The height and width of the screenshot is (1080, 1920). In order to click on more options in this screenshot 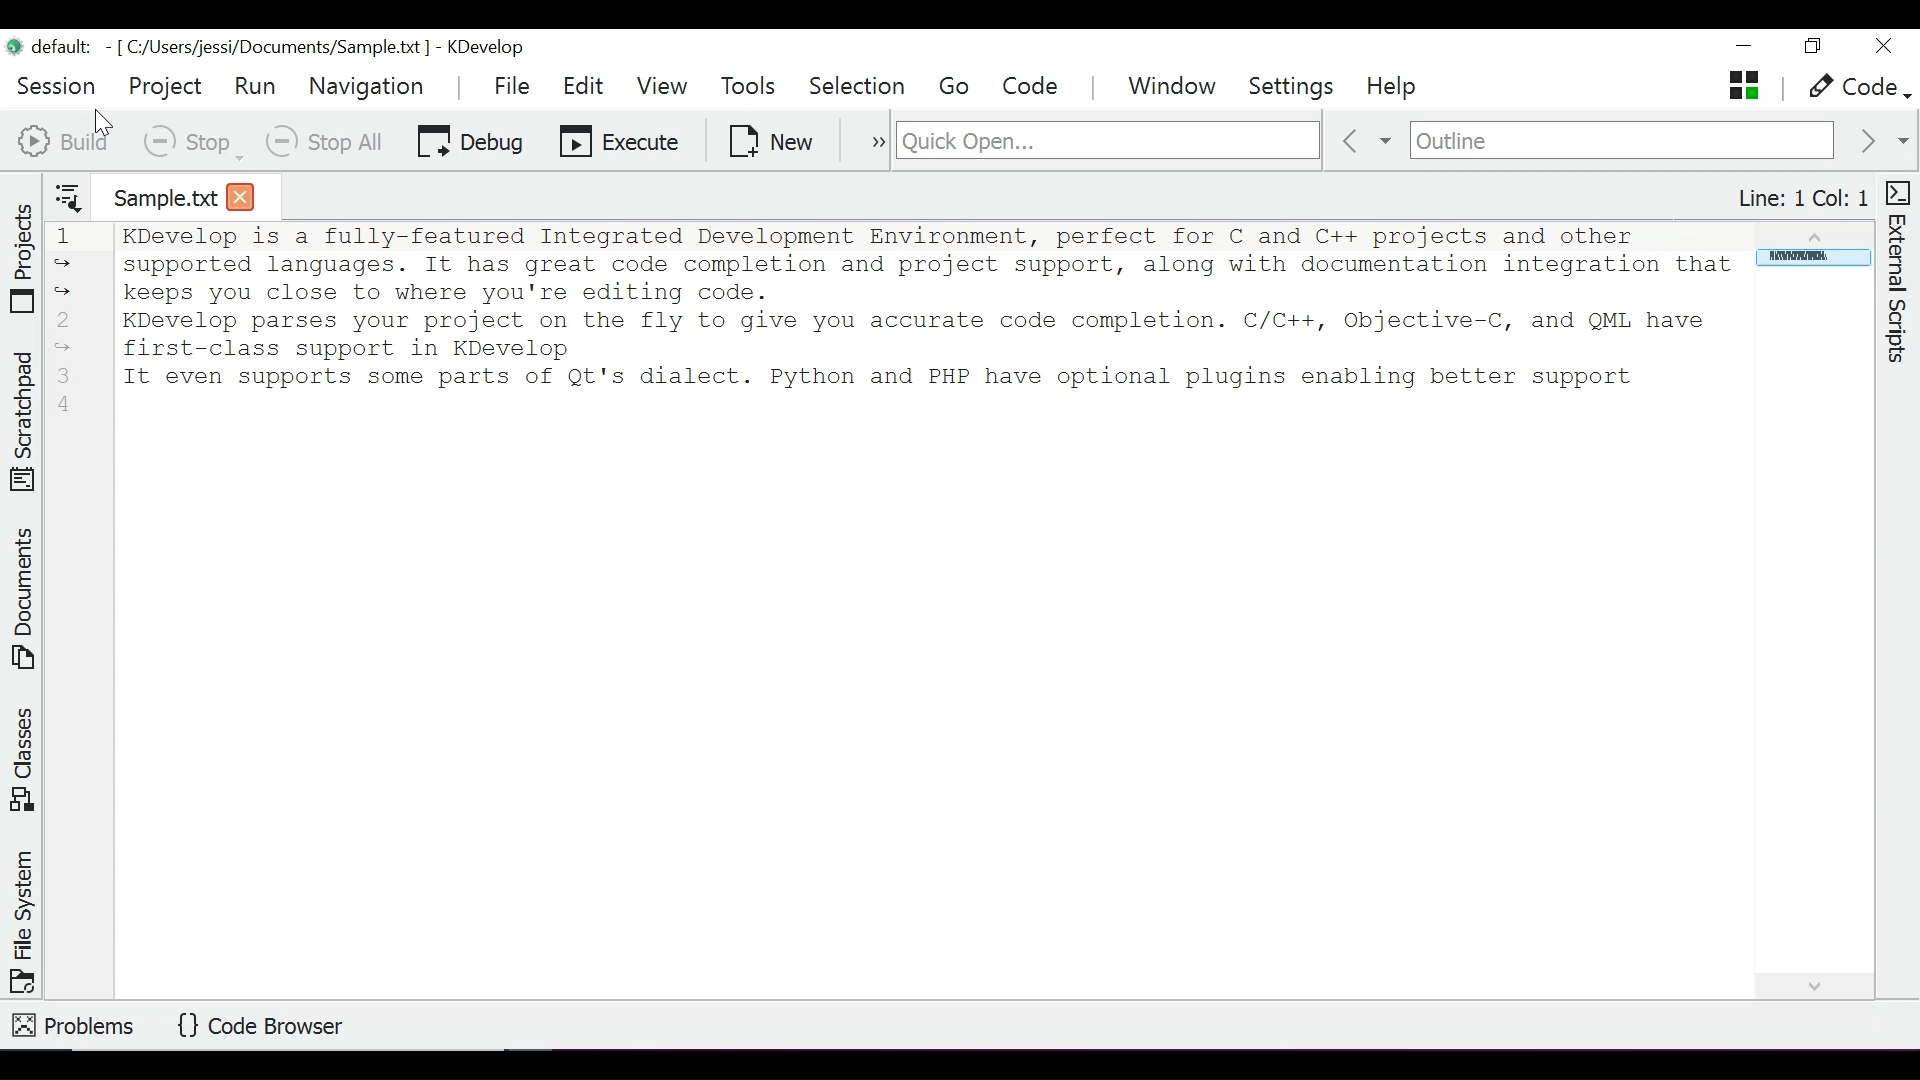, I will do `click(864, 144)`.